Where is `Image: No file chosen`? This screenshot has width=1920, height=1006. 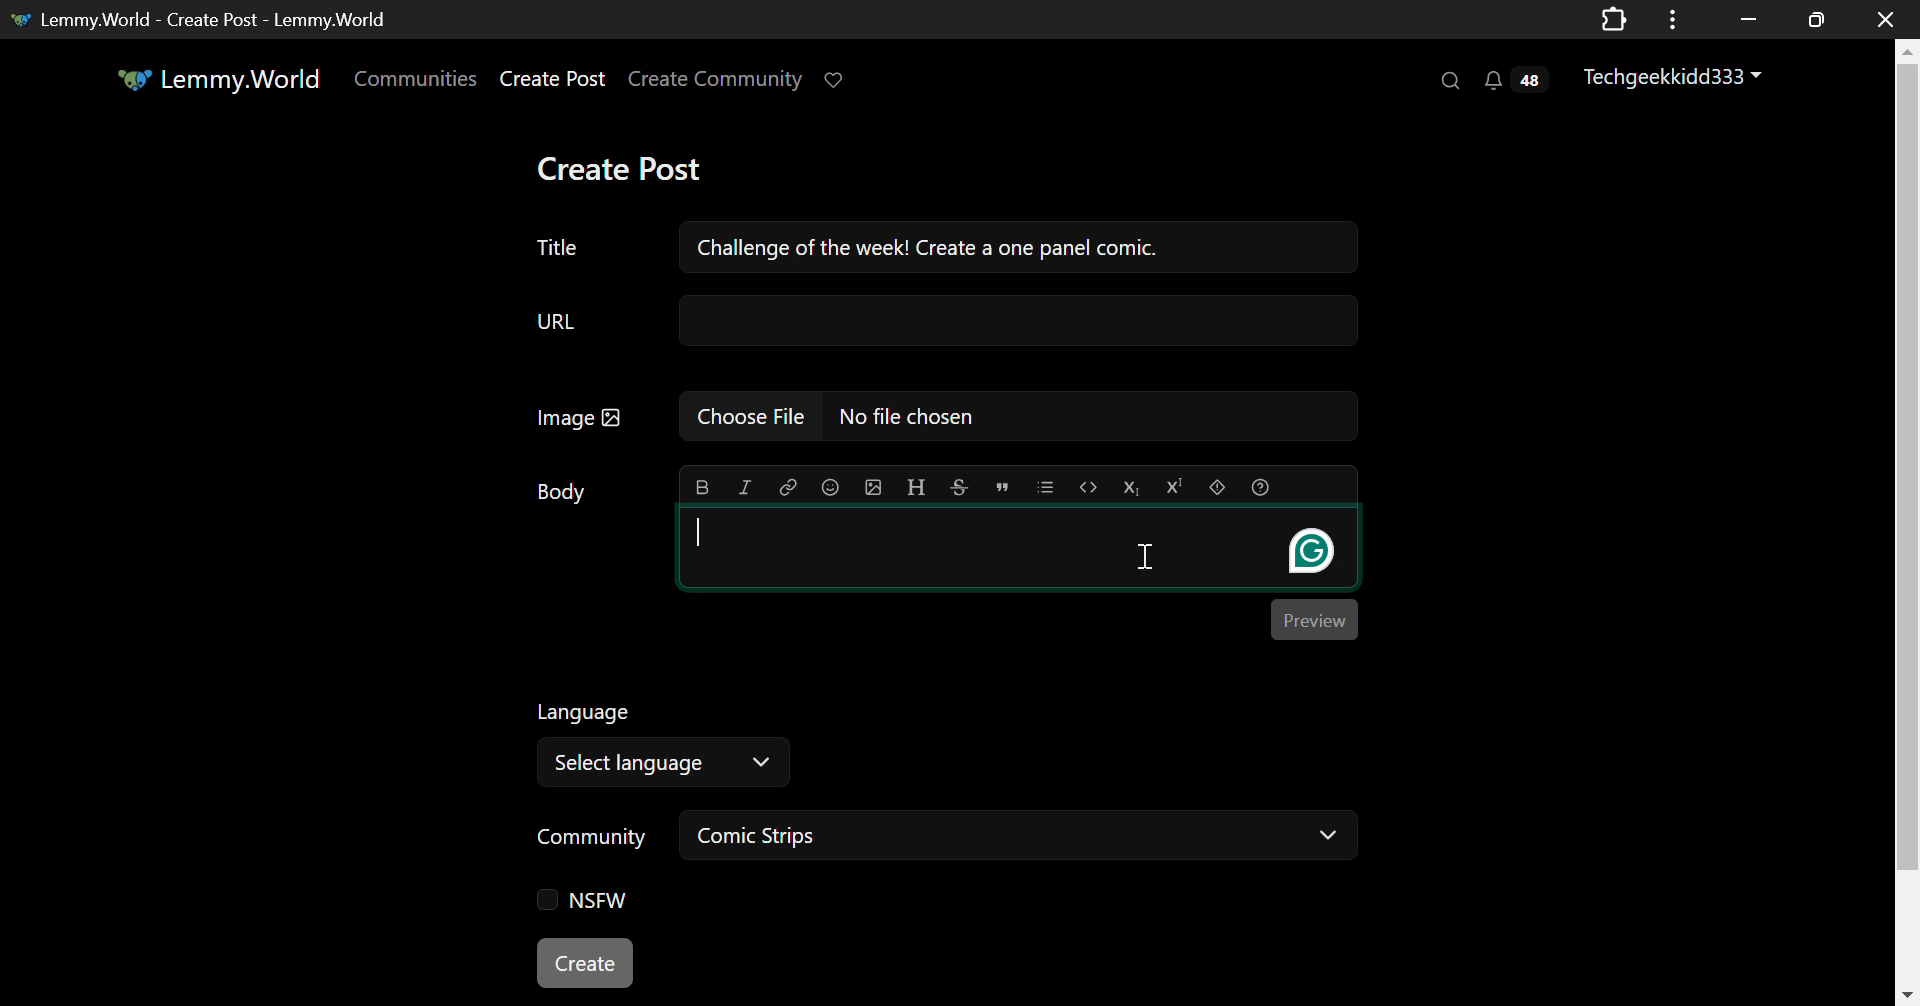 Image: No file chosen is located at coordinates (947, 419).